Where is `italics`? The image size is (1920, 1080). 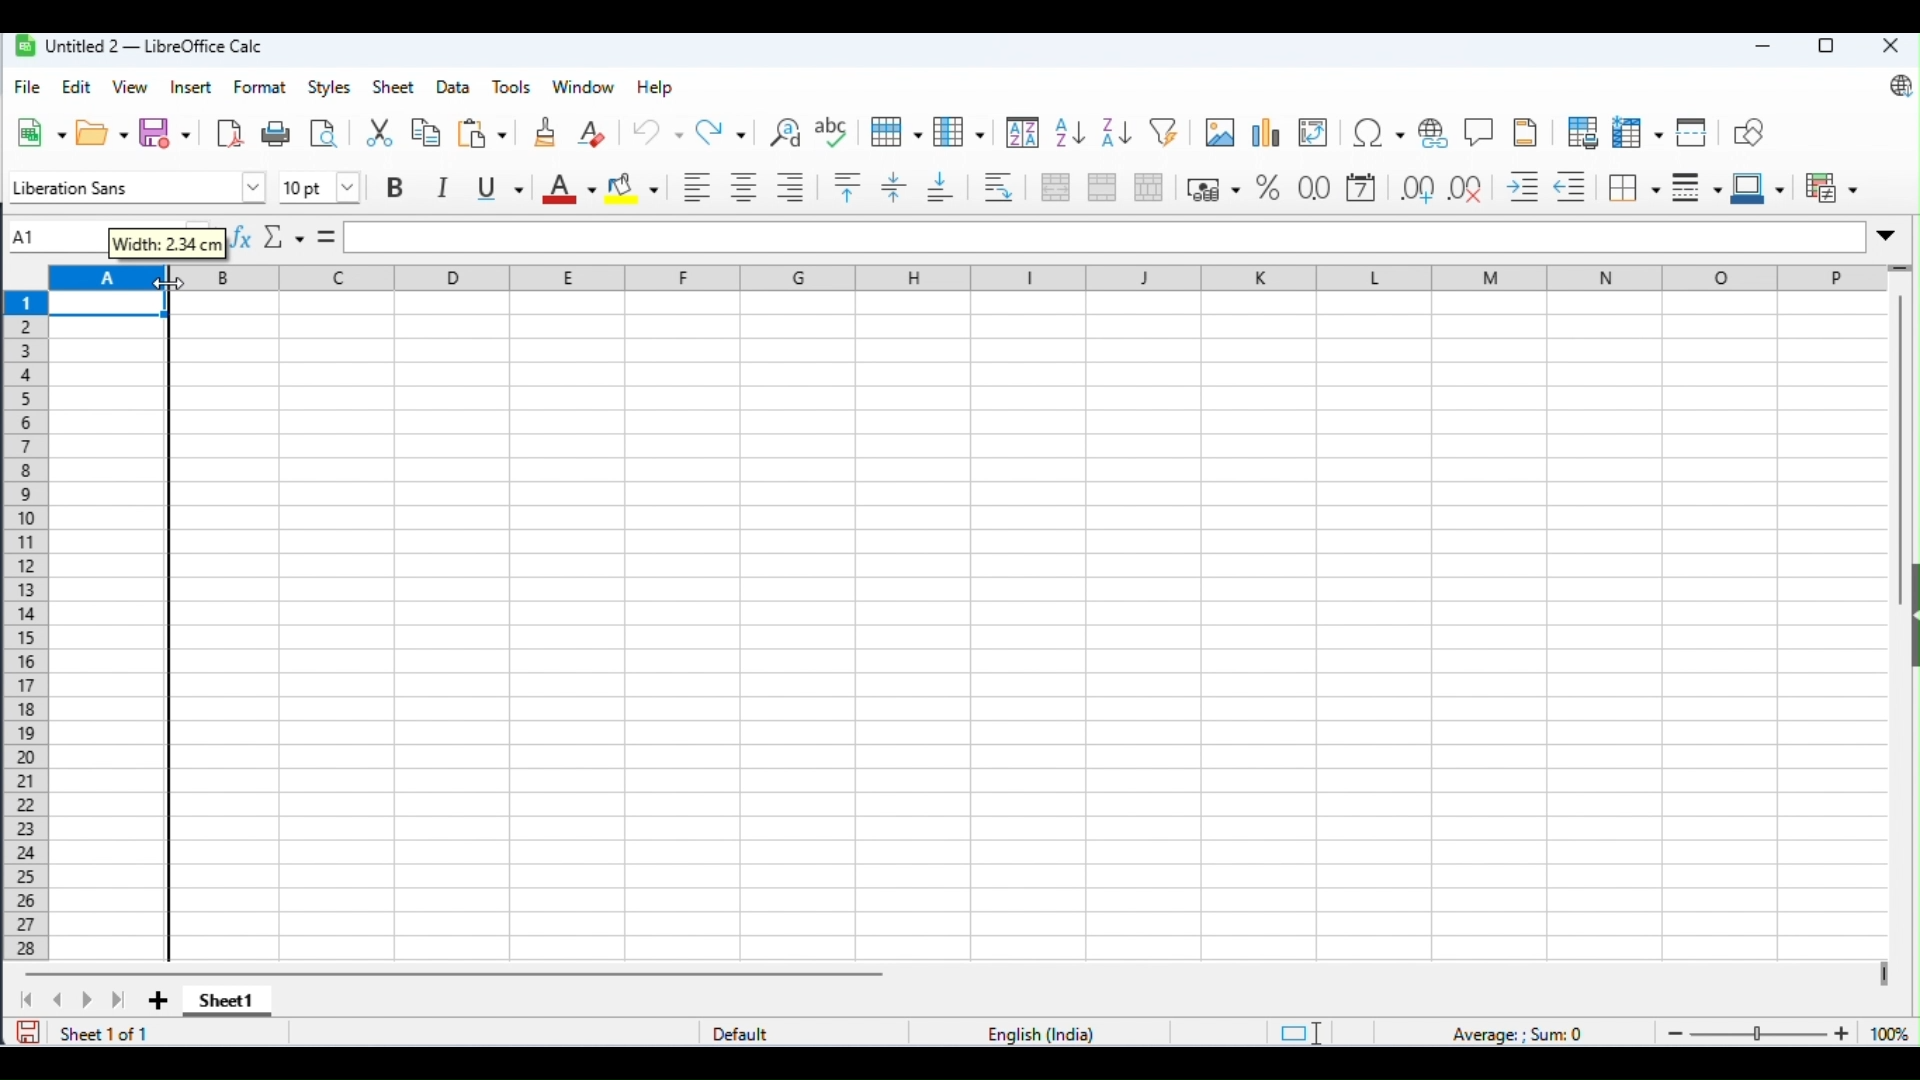
italics is located at coordinates (443, 186).